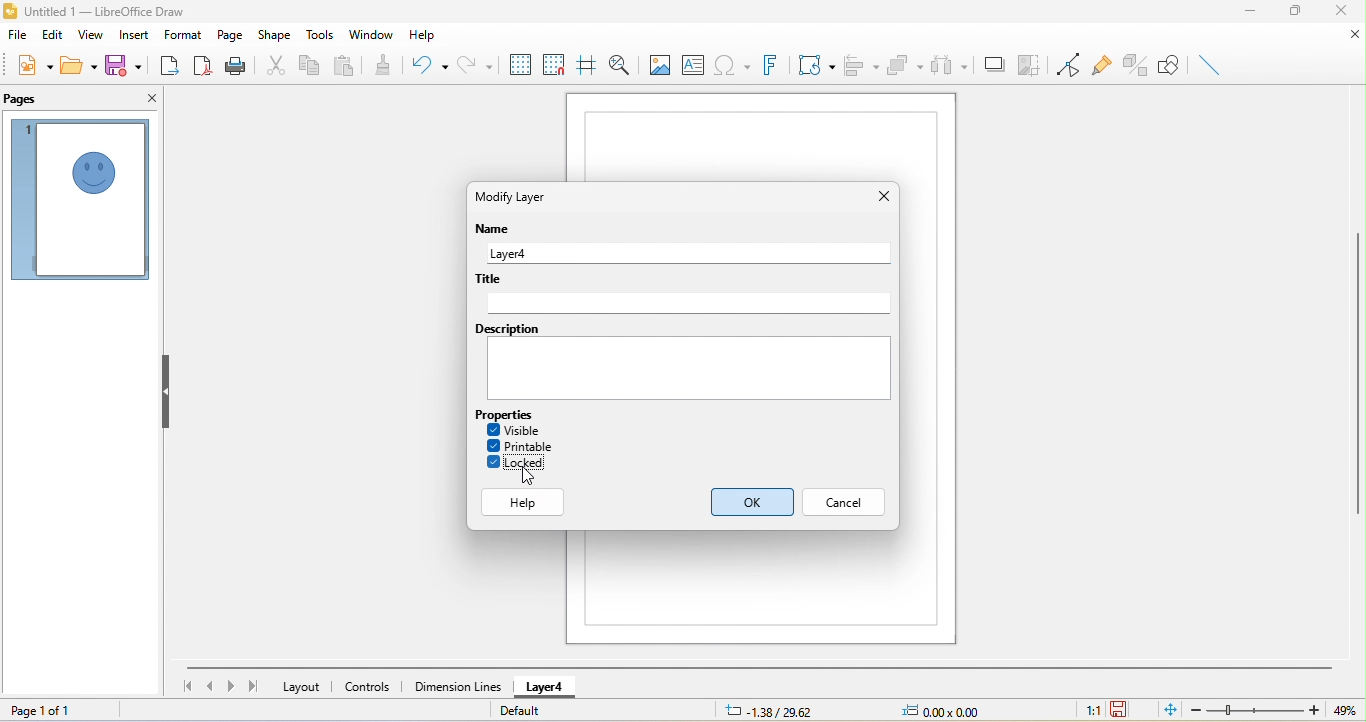  What do you see at coordinates (1030, 63) in the screenshot?
I see `crop image` at bounding box center [1030, 63].